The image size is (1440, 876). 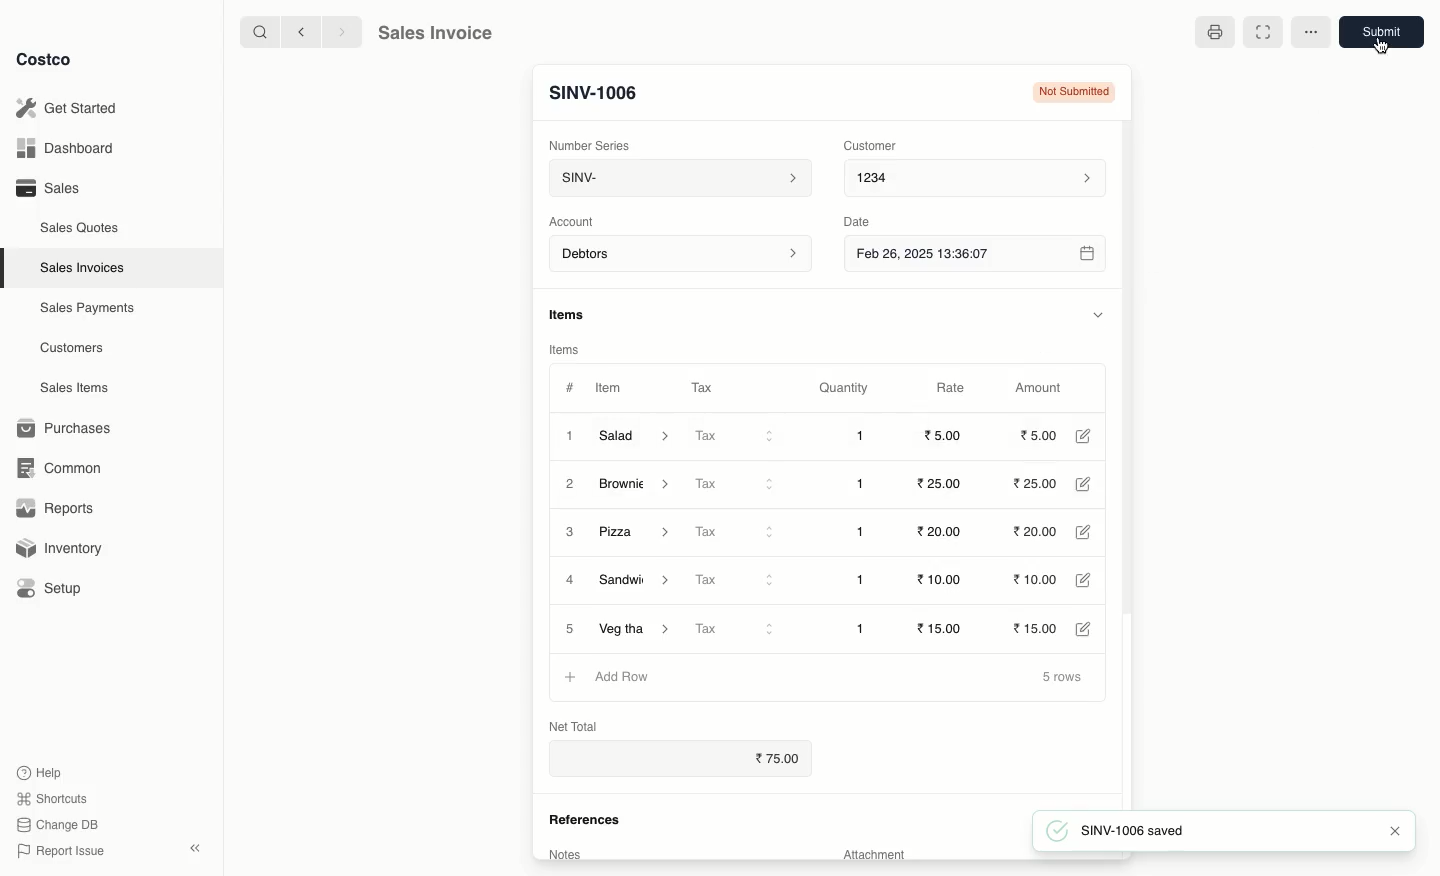 What do you see at coordinates (635, 533) in the screenshot?
I see `Pizza` at bounding box center [635, 533].